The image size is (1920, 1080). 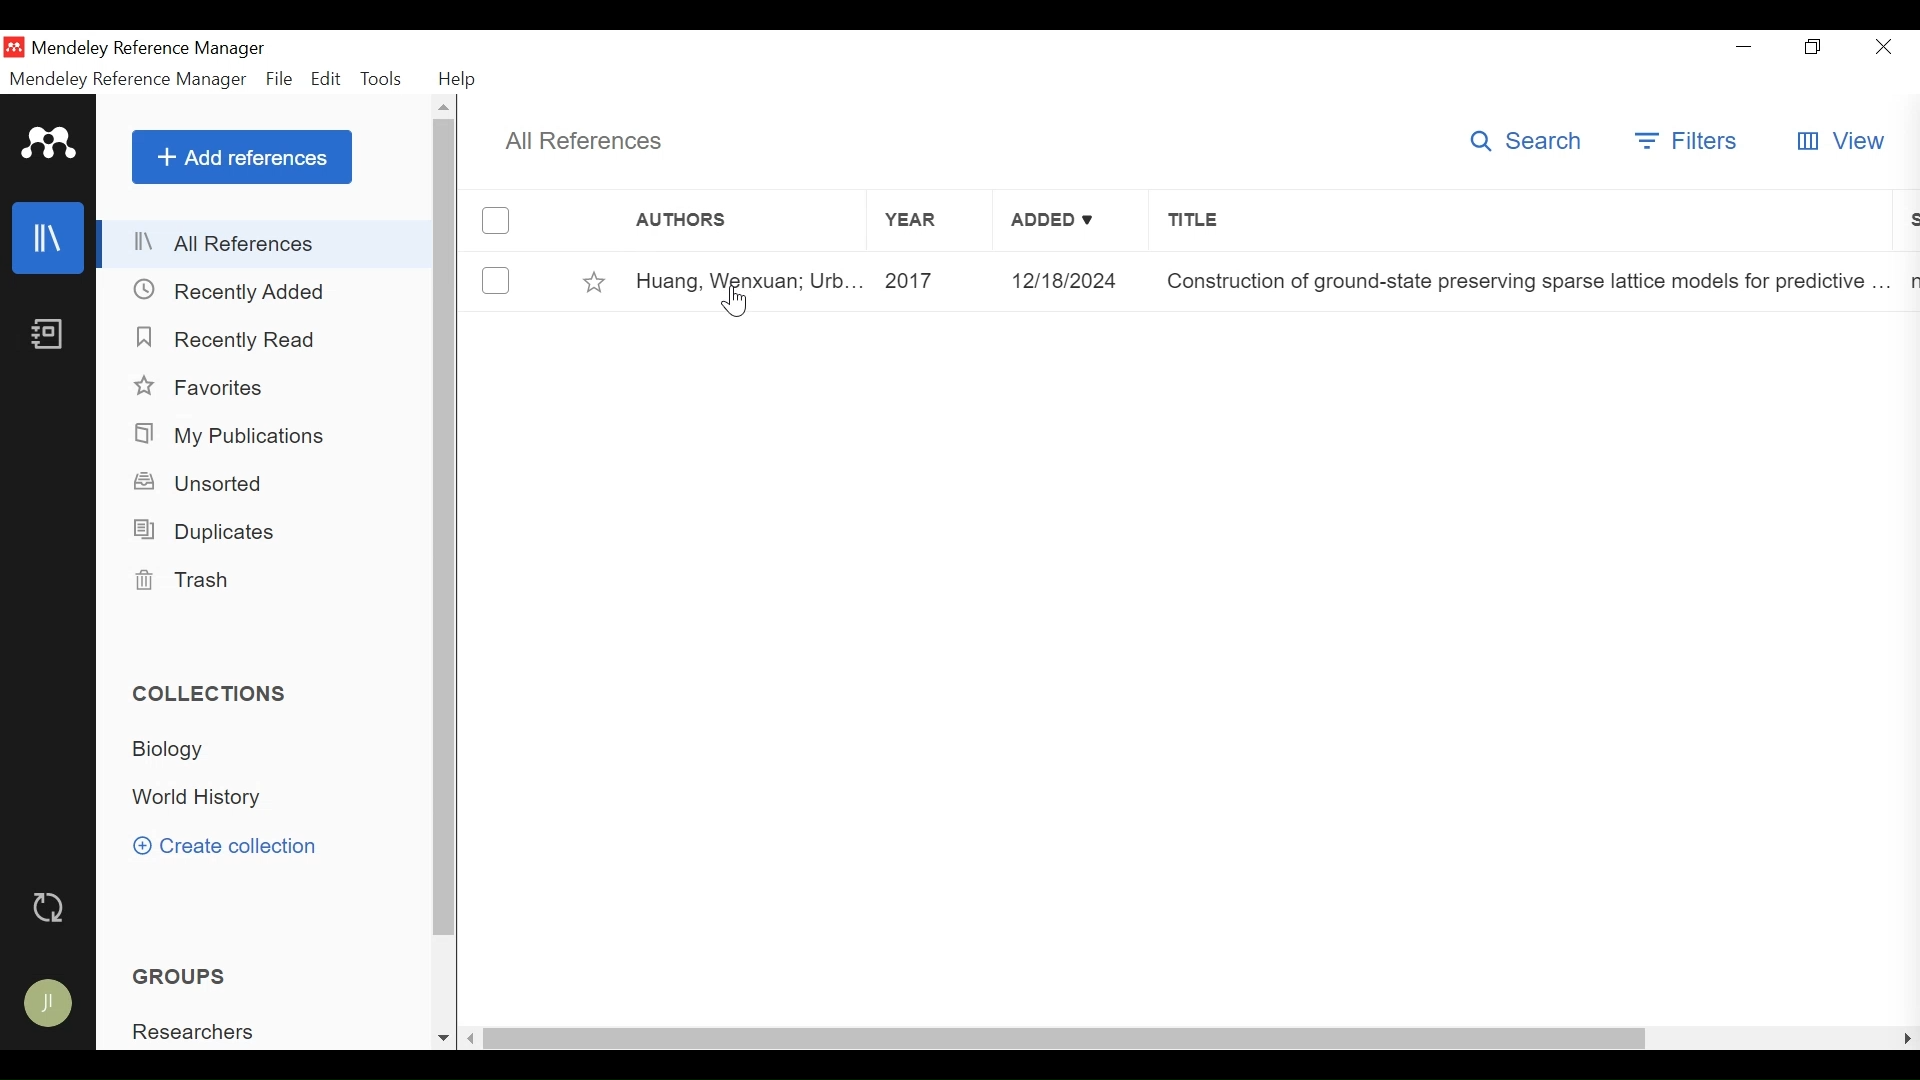 I want to click on Collection, so click(x=205, y=697).